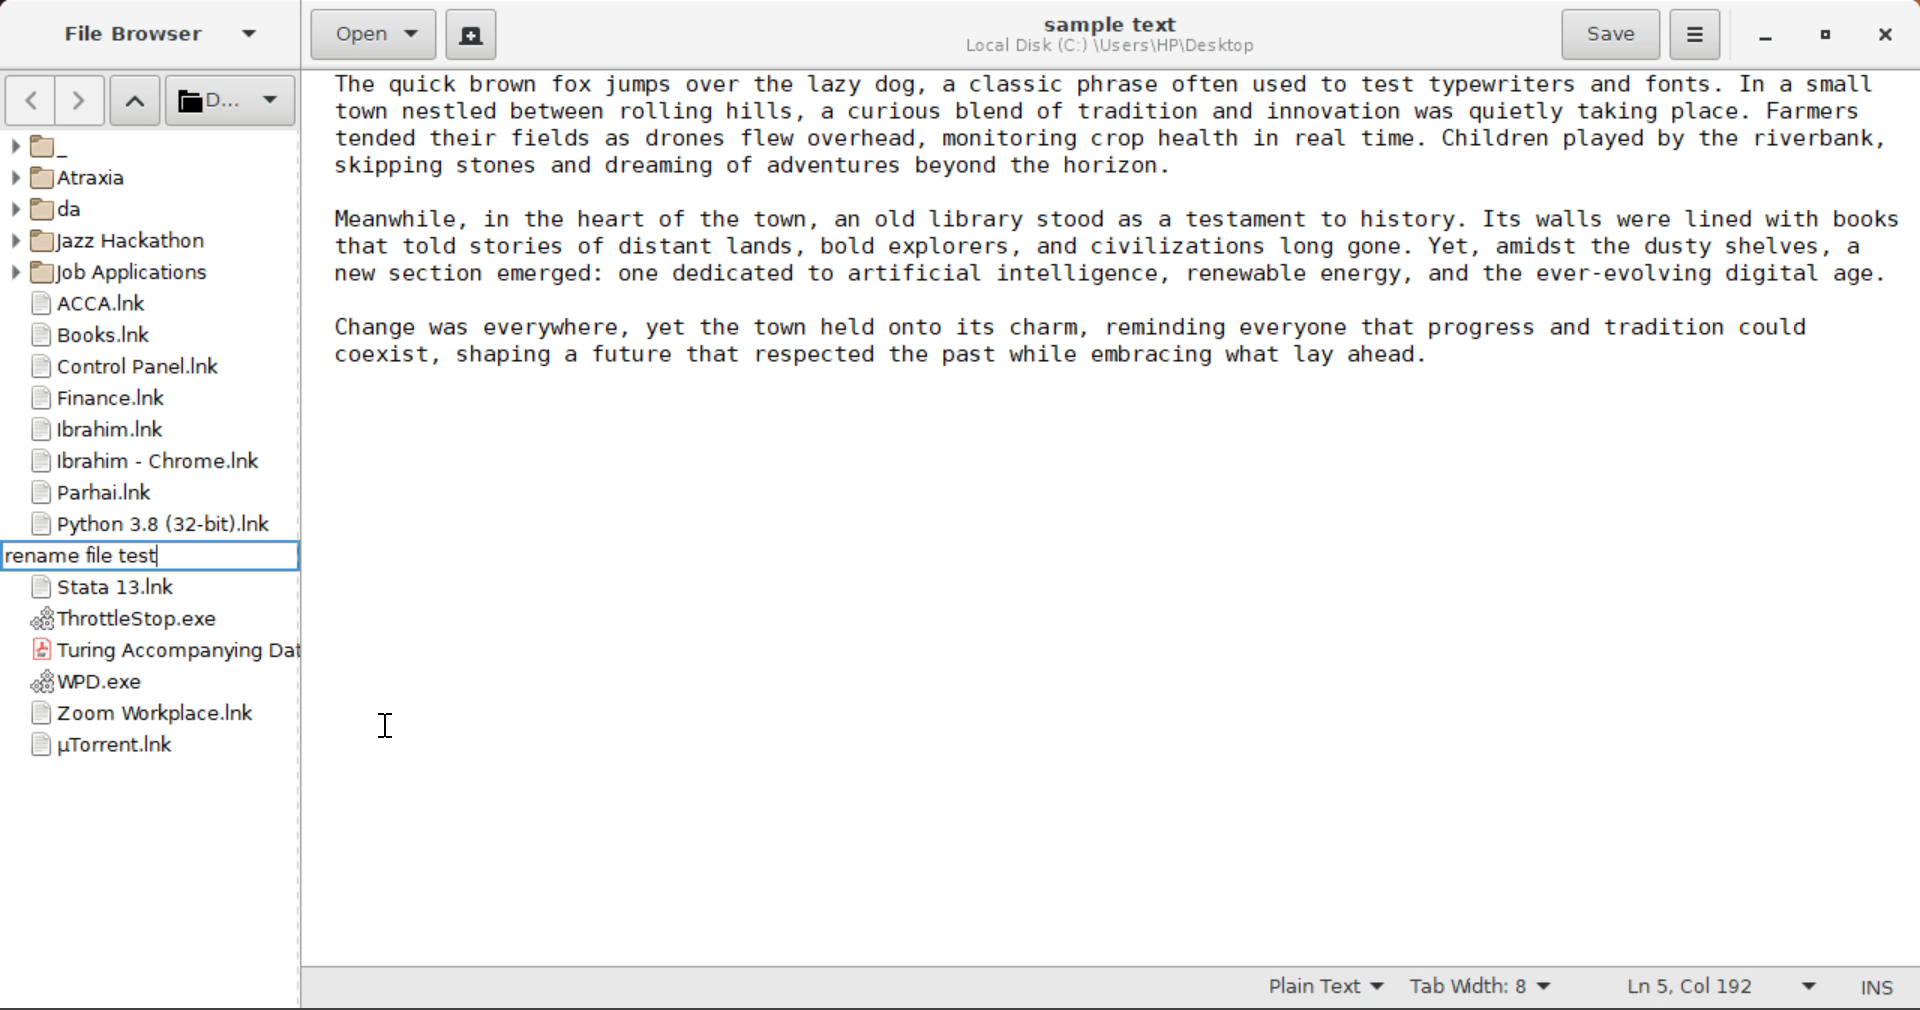 The width and height of the screenshot is (1920, 1010). Describe the element at coordinates (148, 335) in the screenshot. I see `Books Folder Shortcut Link` at that location.